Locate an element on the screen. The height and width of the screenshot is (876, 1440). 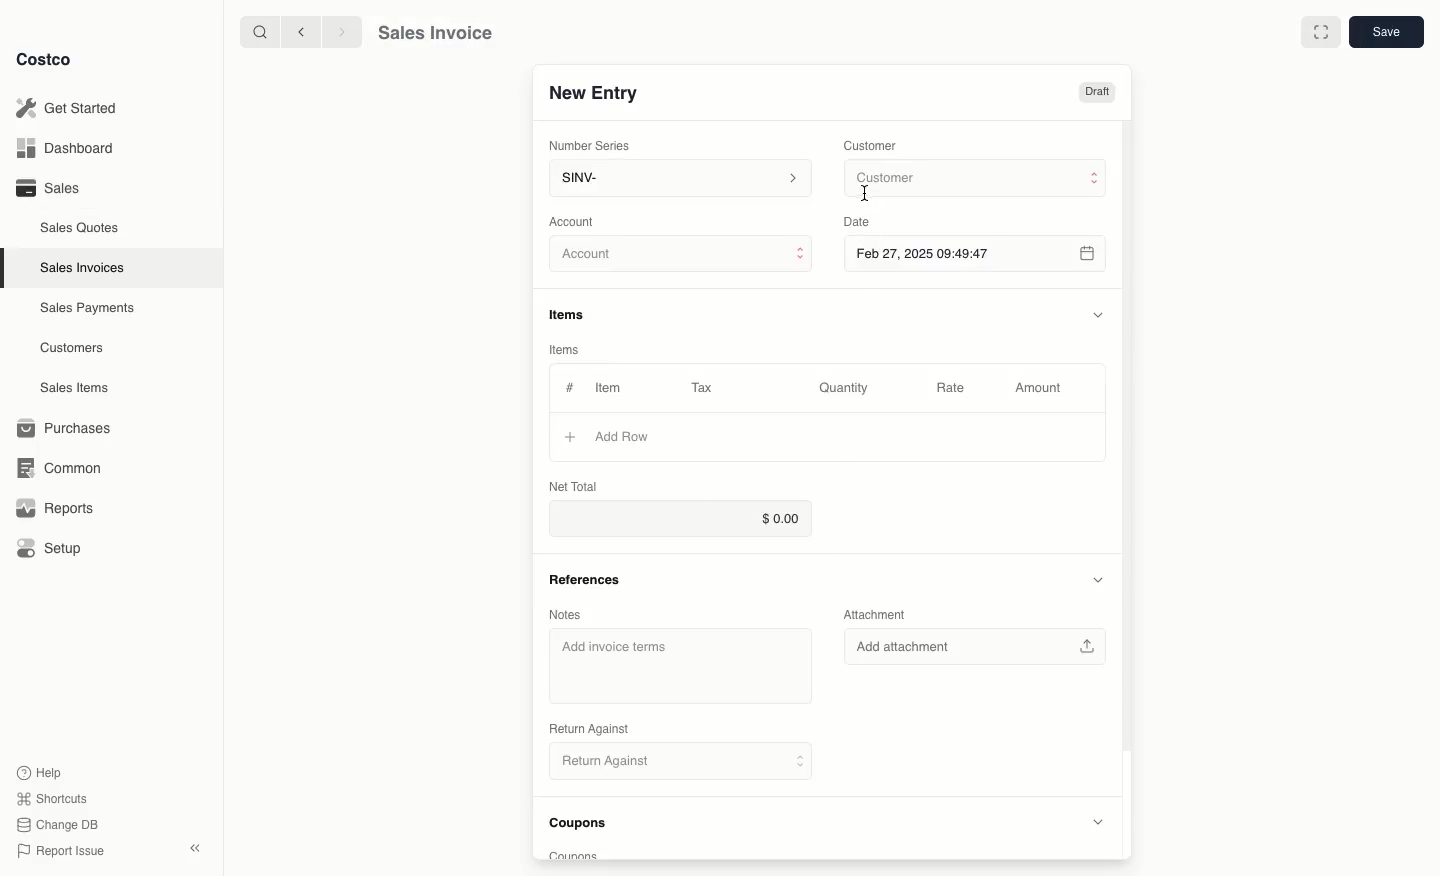
‘Sales Payments is located at coordinates (87, 306).